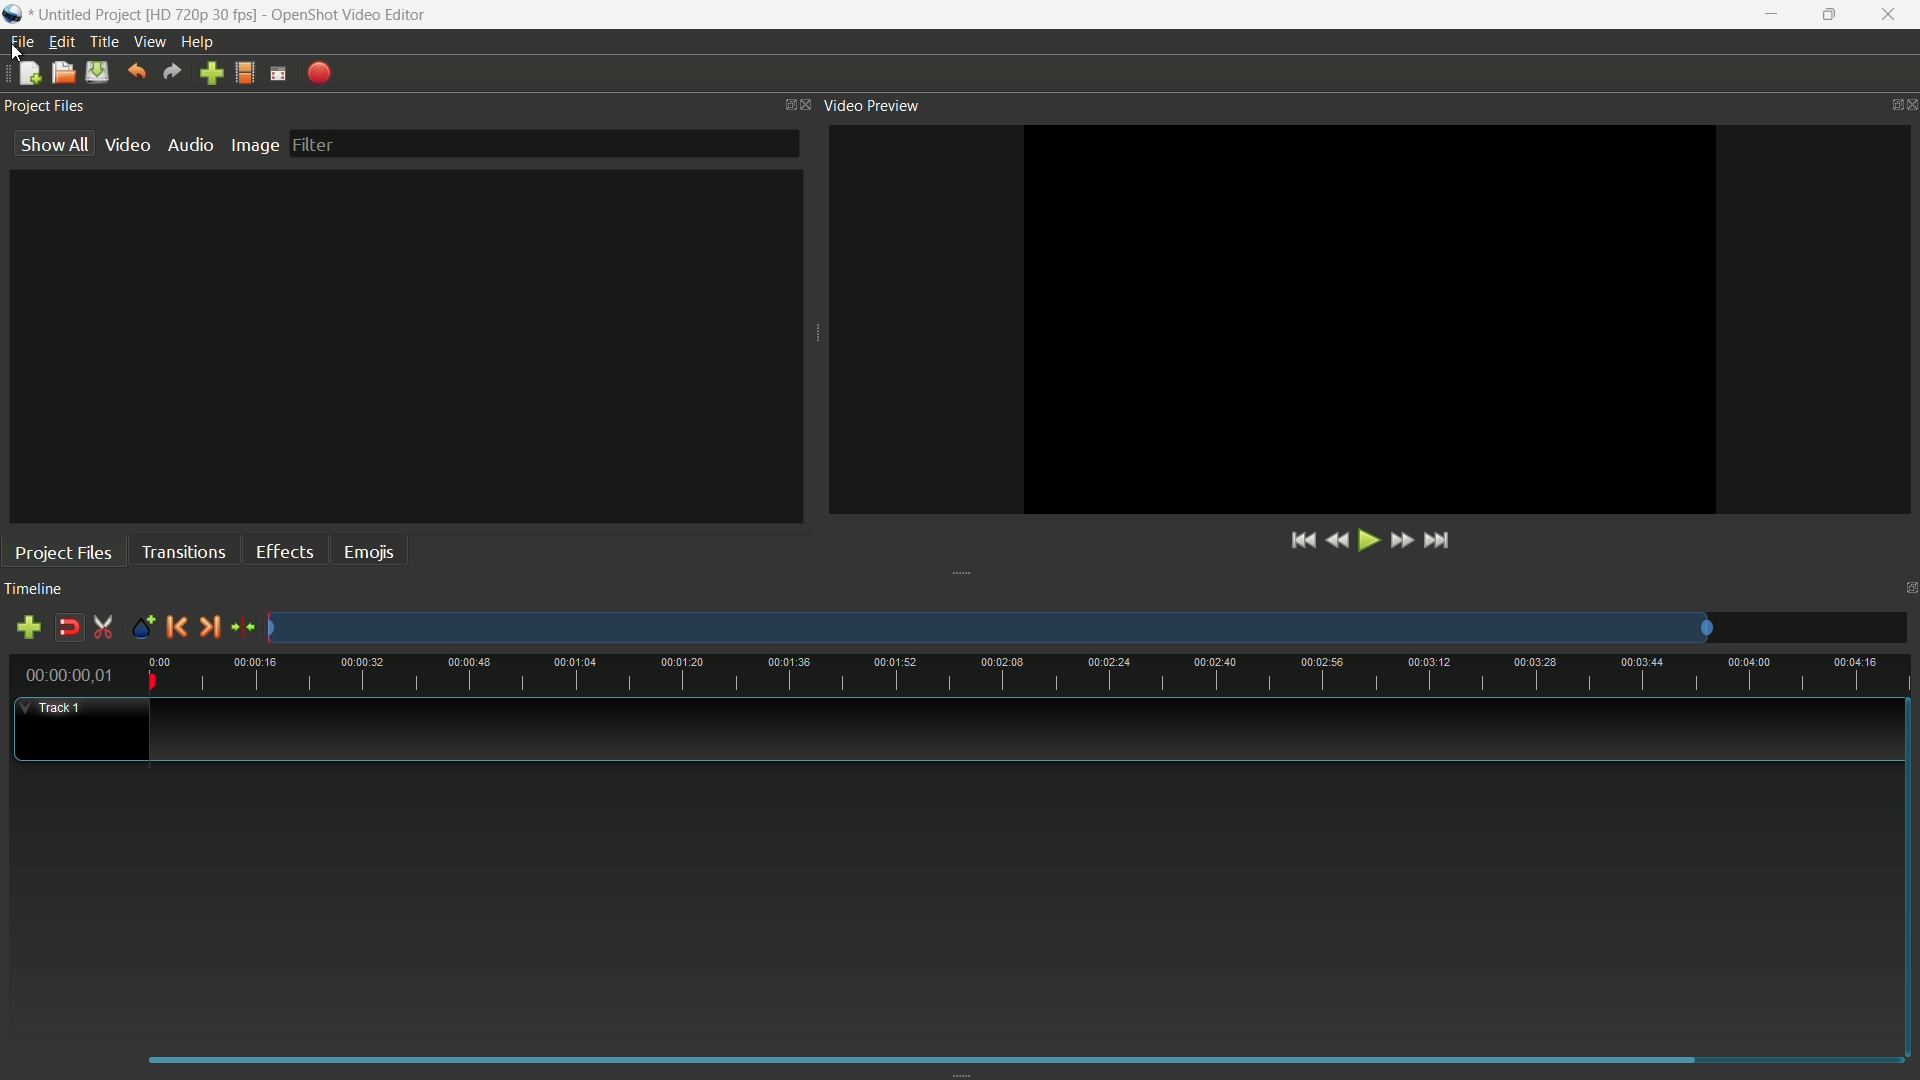 The height and width of the screenshot is (1080, 1920). Describe the element at coordinates (103, 627) in the screenshot. I see `enable razor` at that location.